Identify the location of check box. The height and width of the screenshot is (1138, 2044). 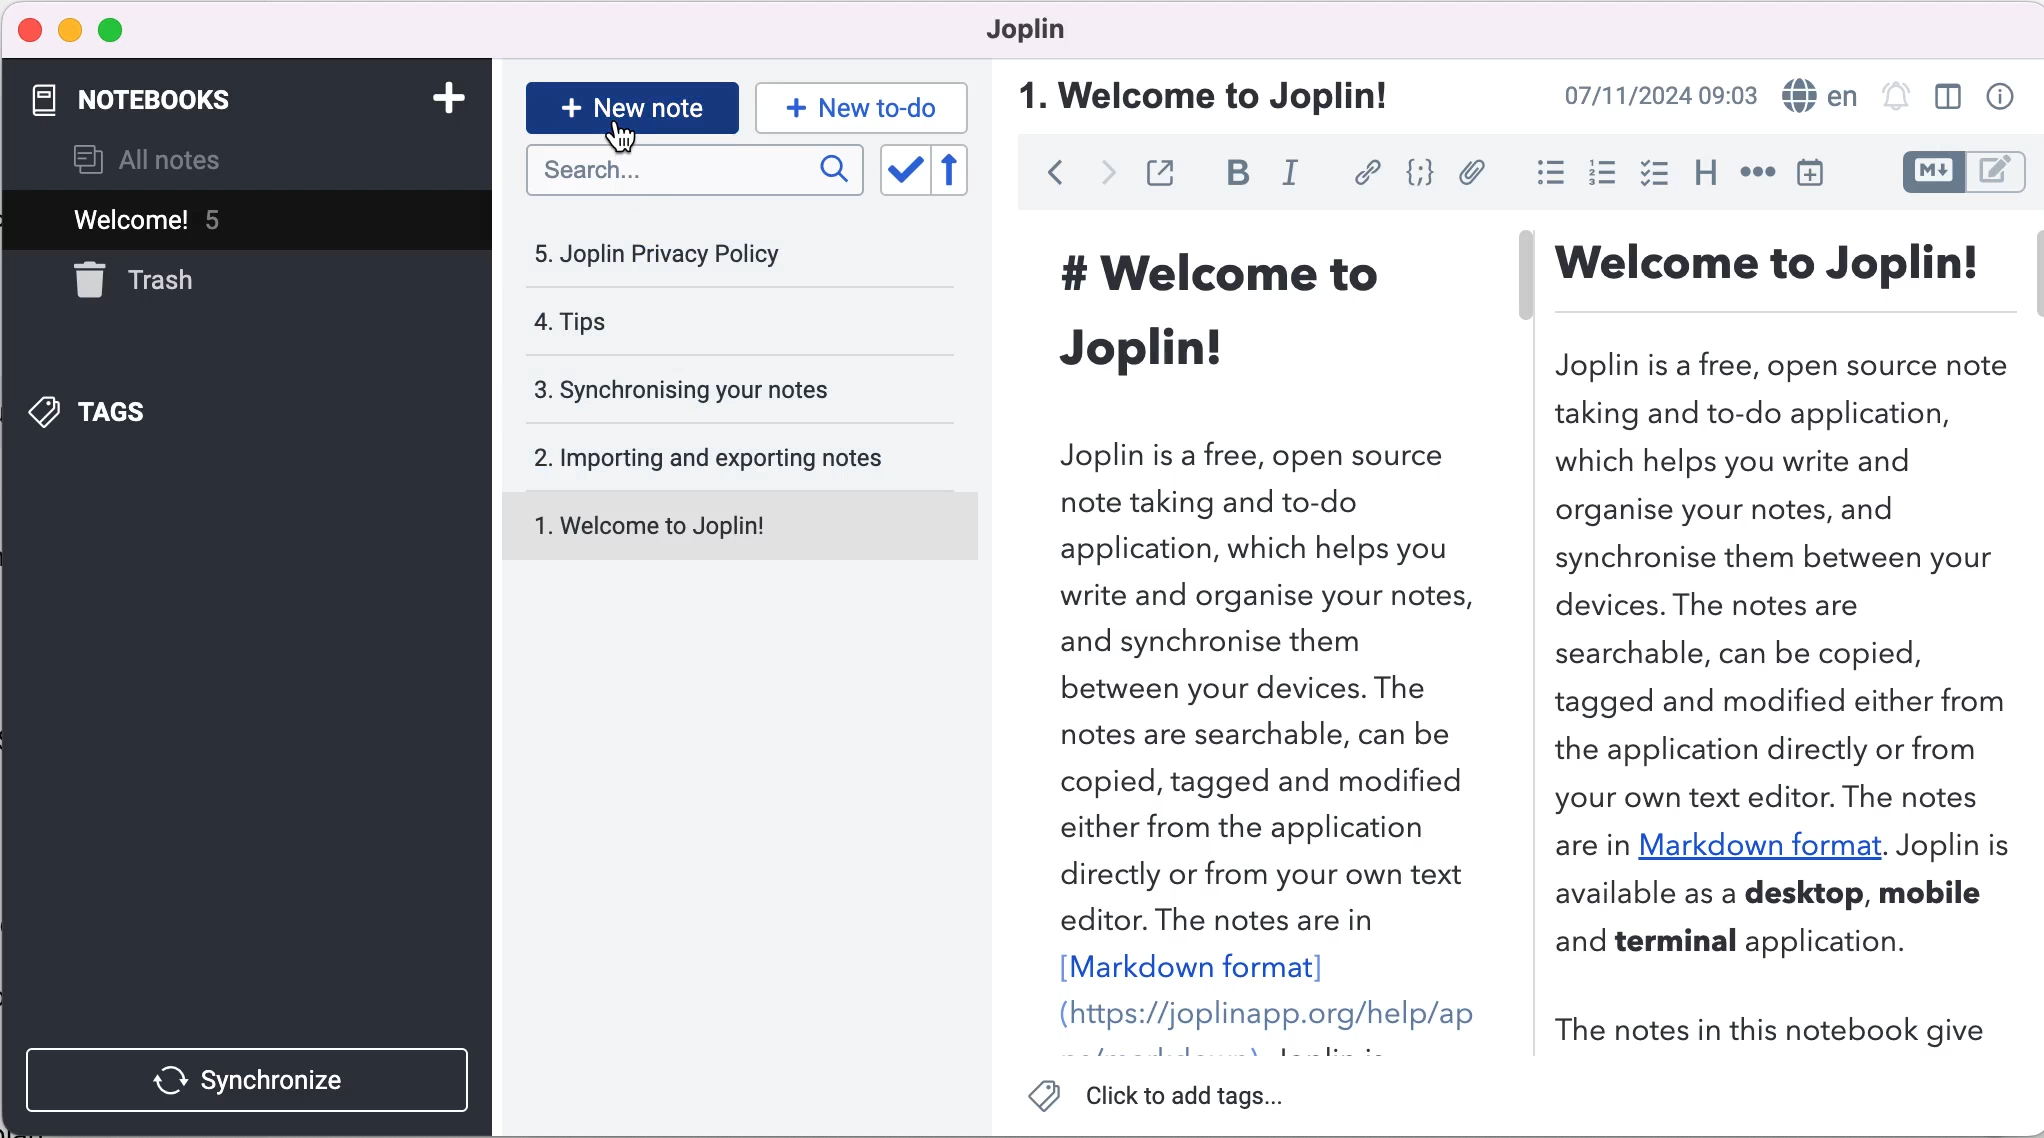
(1648, 173).